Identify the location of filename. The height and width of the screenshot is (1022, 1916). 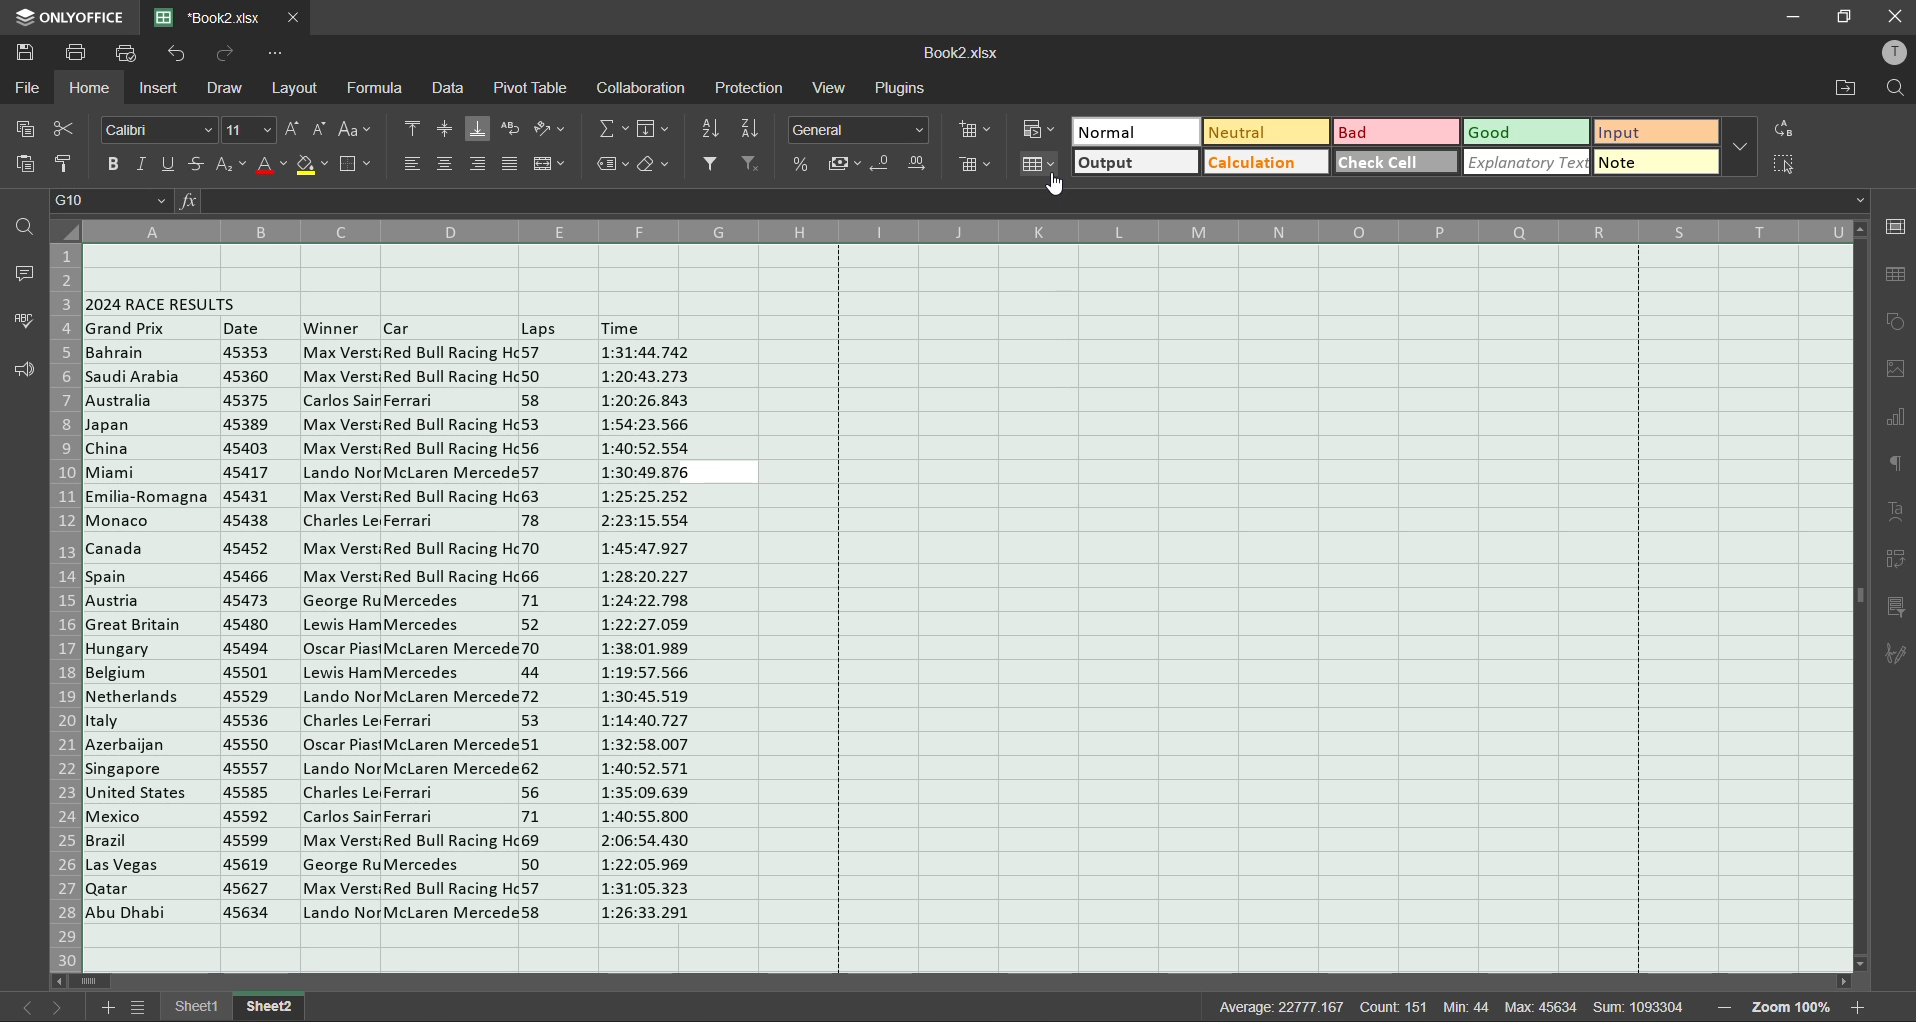
(957, 53).